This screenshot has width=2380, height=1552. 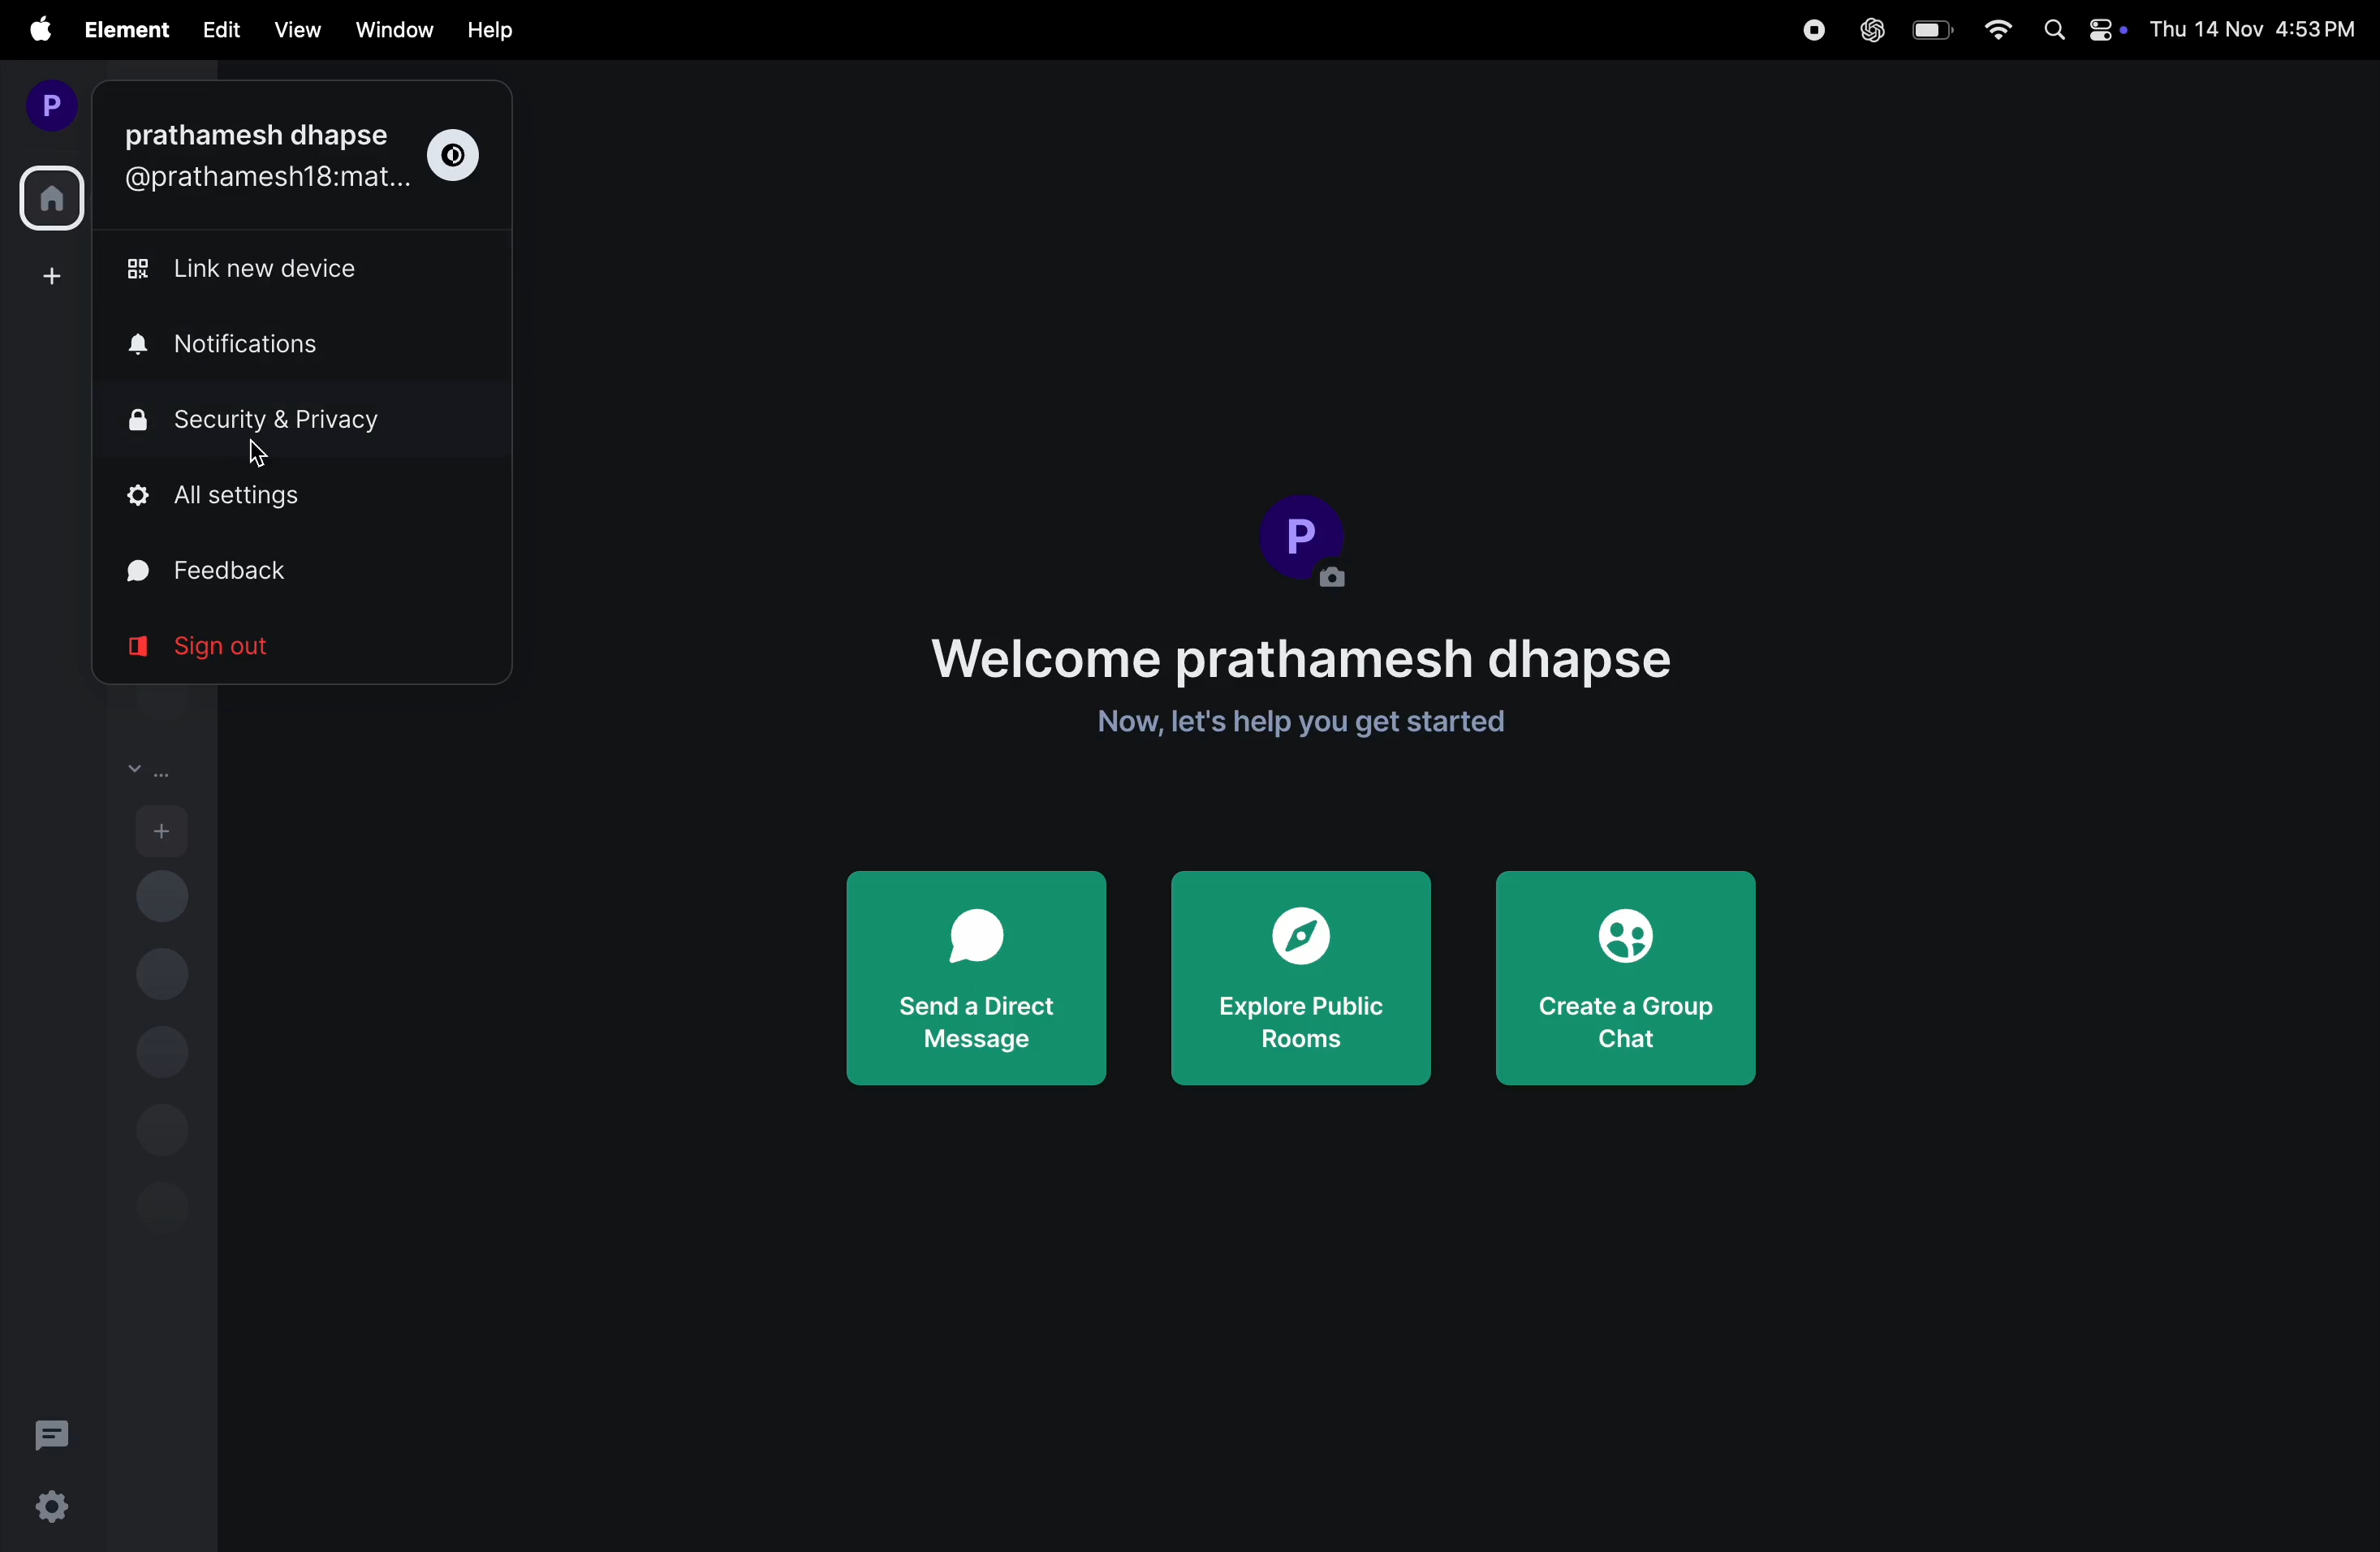 What do you see at coordinates (47, 104) in the screenshot?
I see `profile` at bounding box center [47, 104].